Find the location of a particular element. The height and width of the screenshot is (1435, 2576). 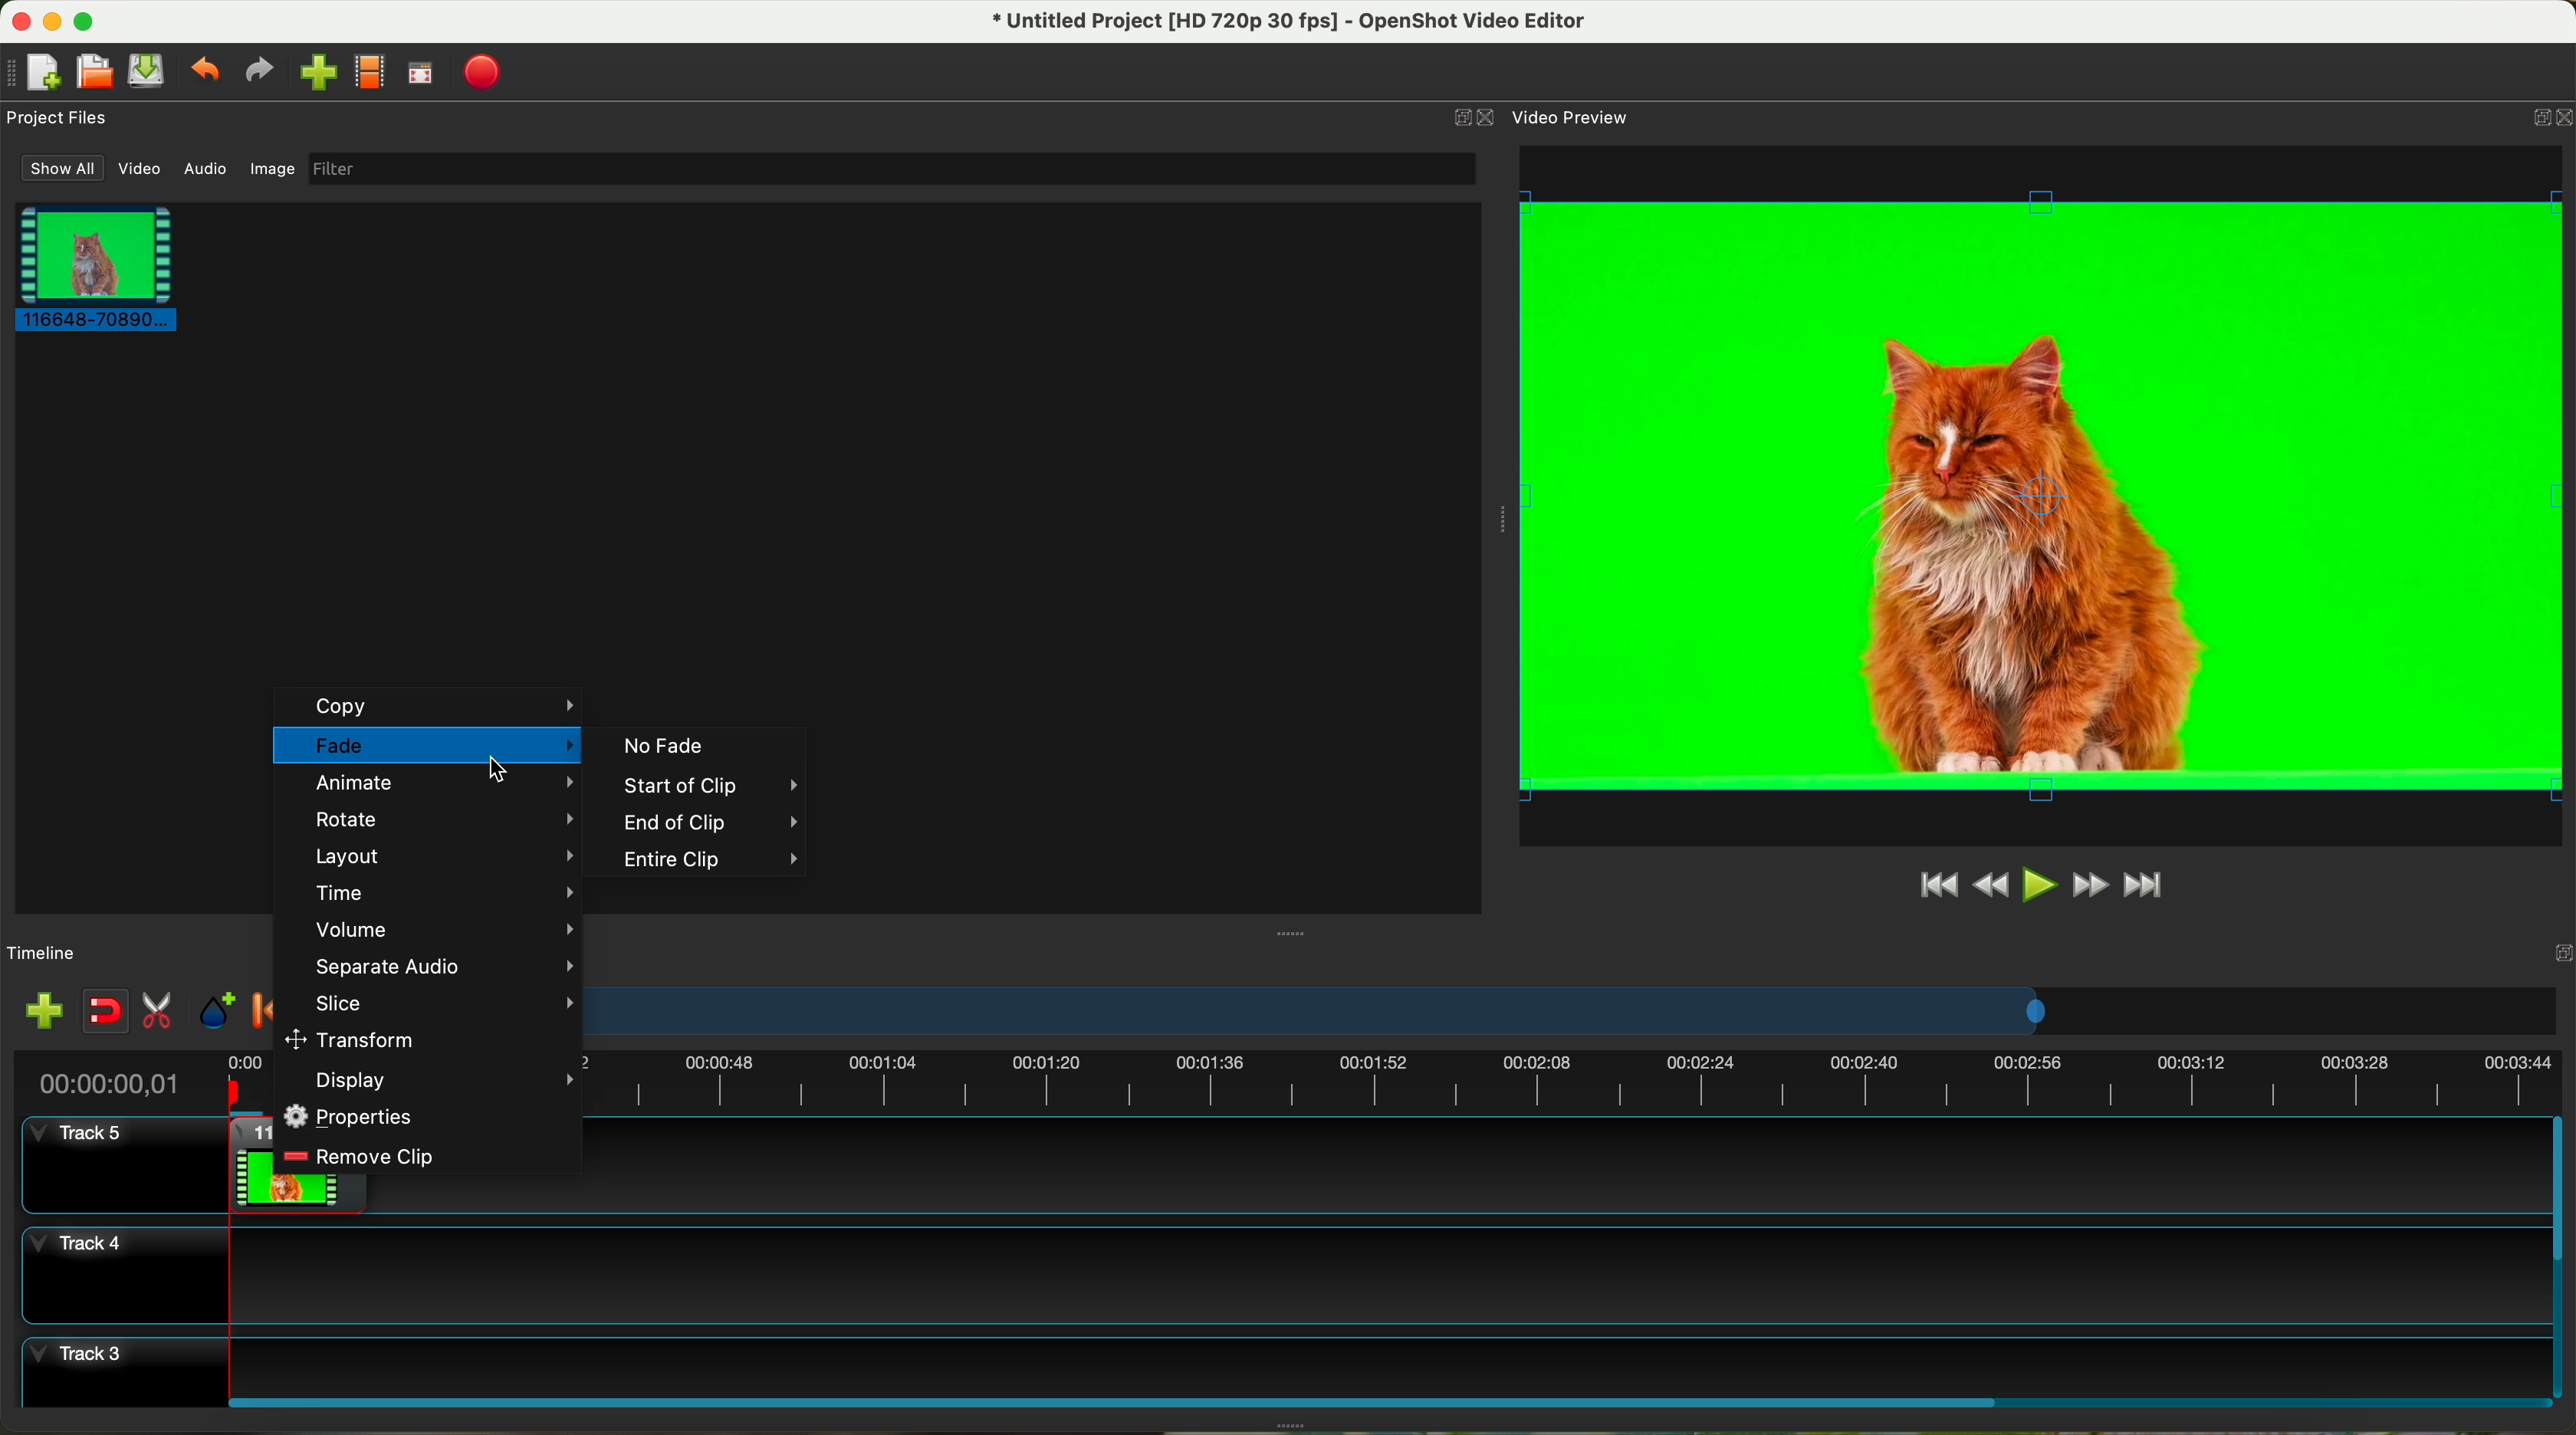

remove clip is located at coordinates (362, 1156).